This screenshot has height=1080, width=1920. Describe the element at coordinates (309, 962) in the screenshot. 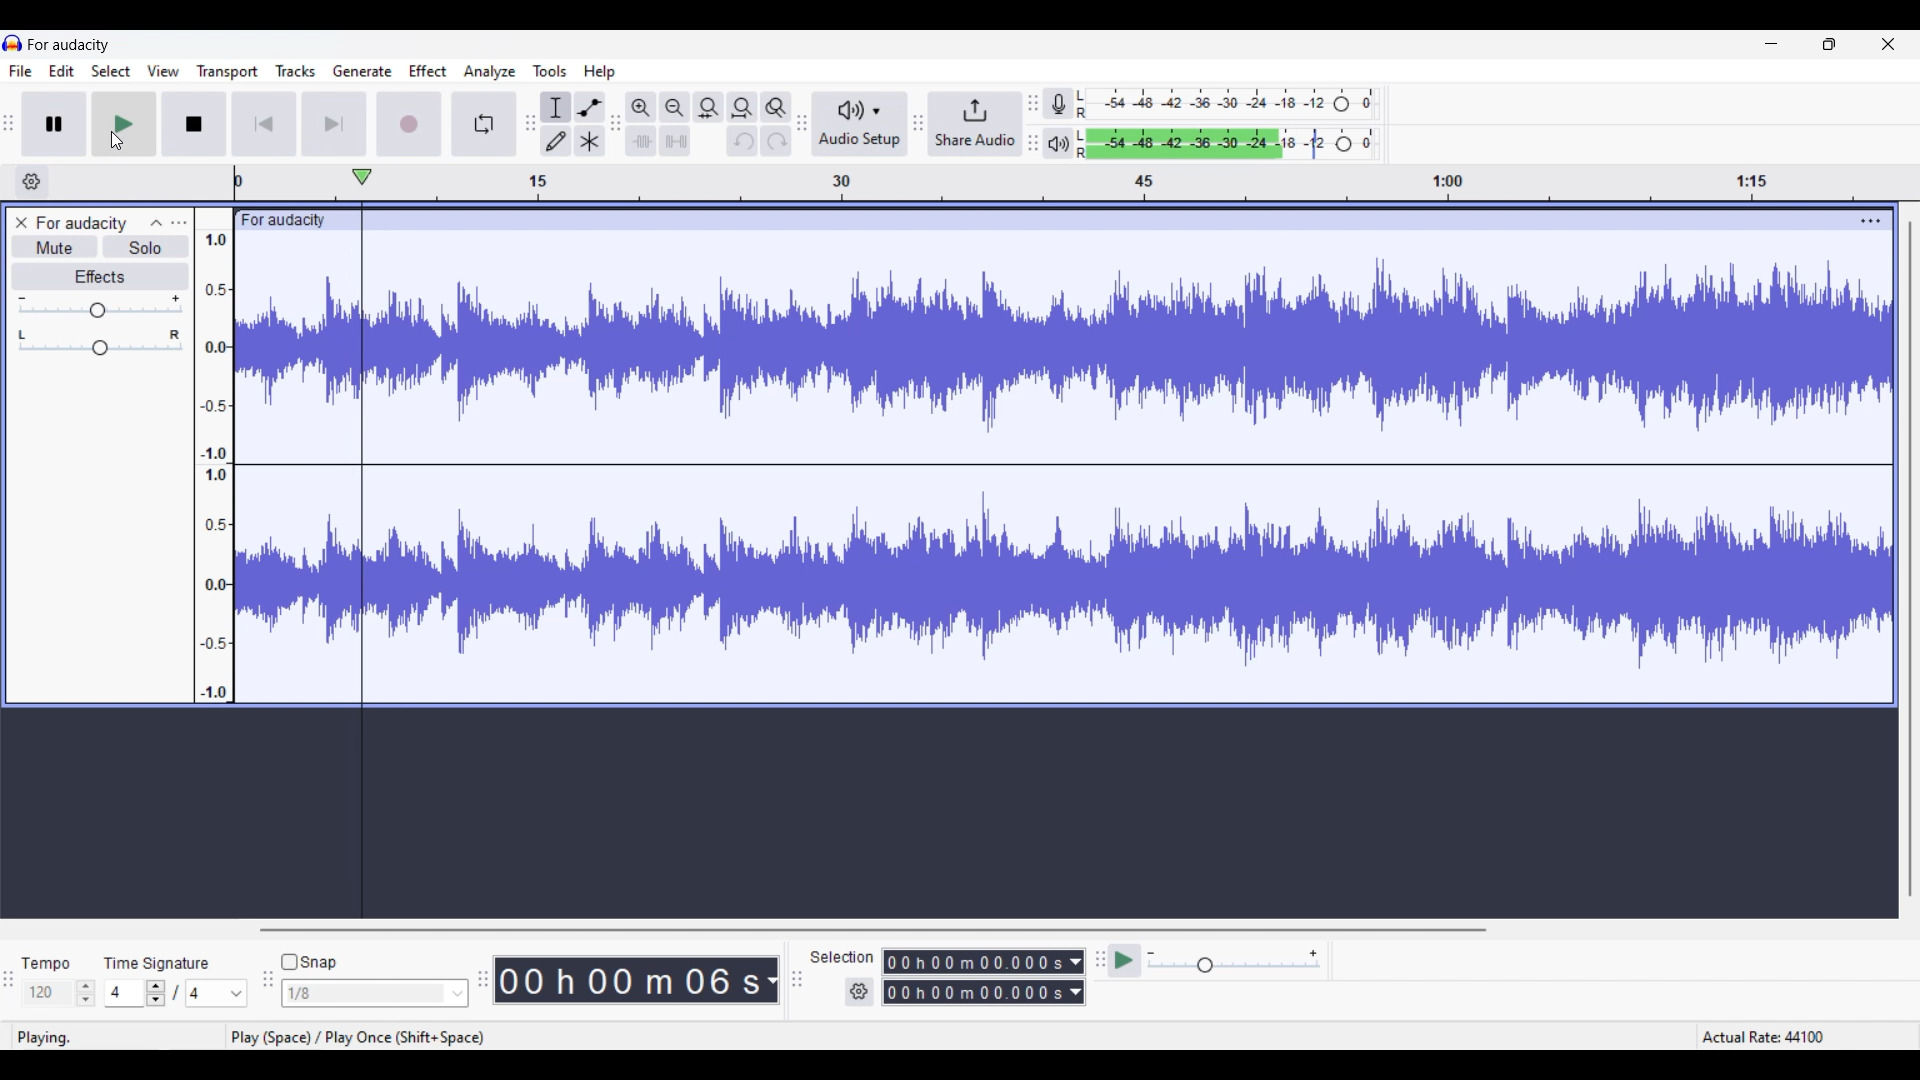

I see `Snap toggle` at that location.